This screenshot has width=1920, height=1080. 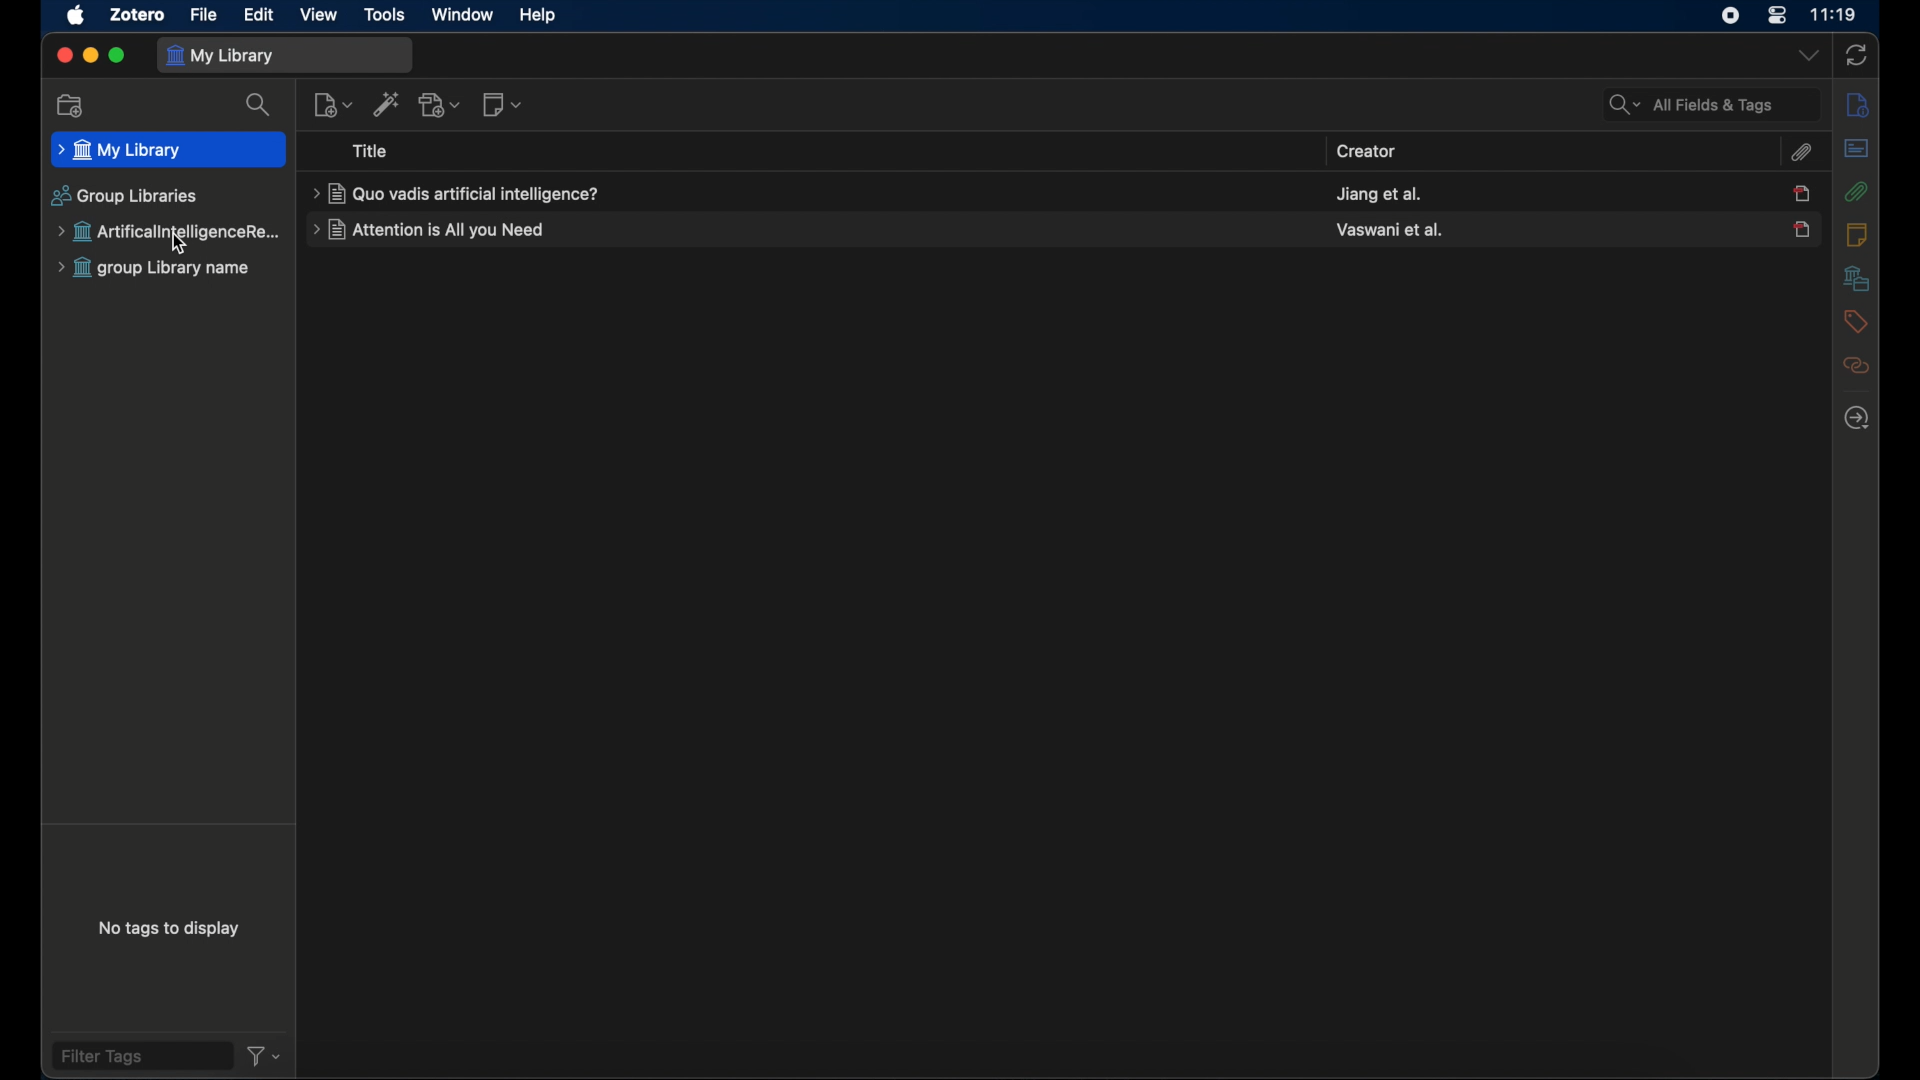 What do you see at coordinates (1392, 228) in the screenshot?
I see `creator` at bounding box center [1392, 228].